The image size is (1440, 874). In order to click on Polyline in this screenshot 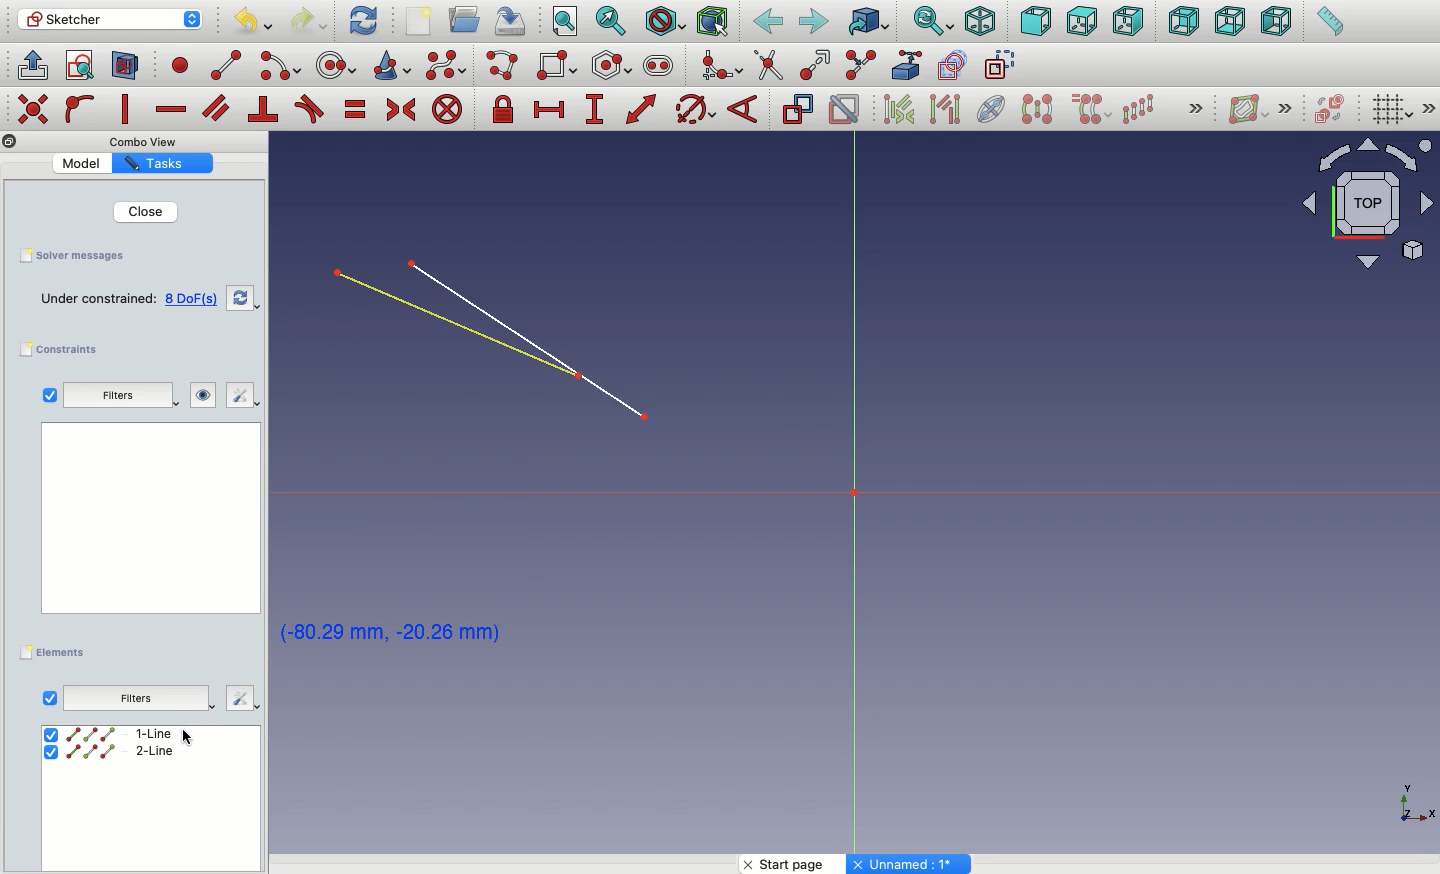, I will do `click(506, 66)`.